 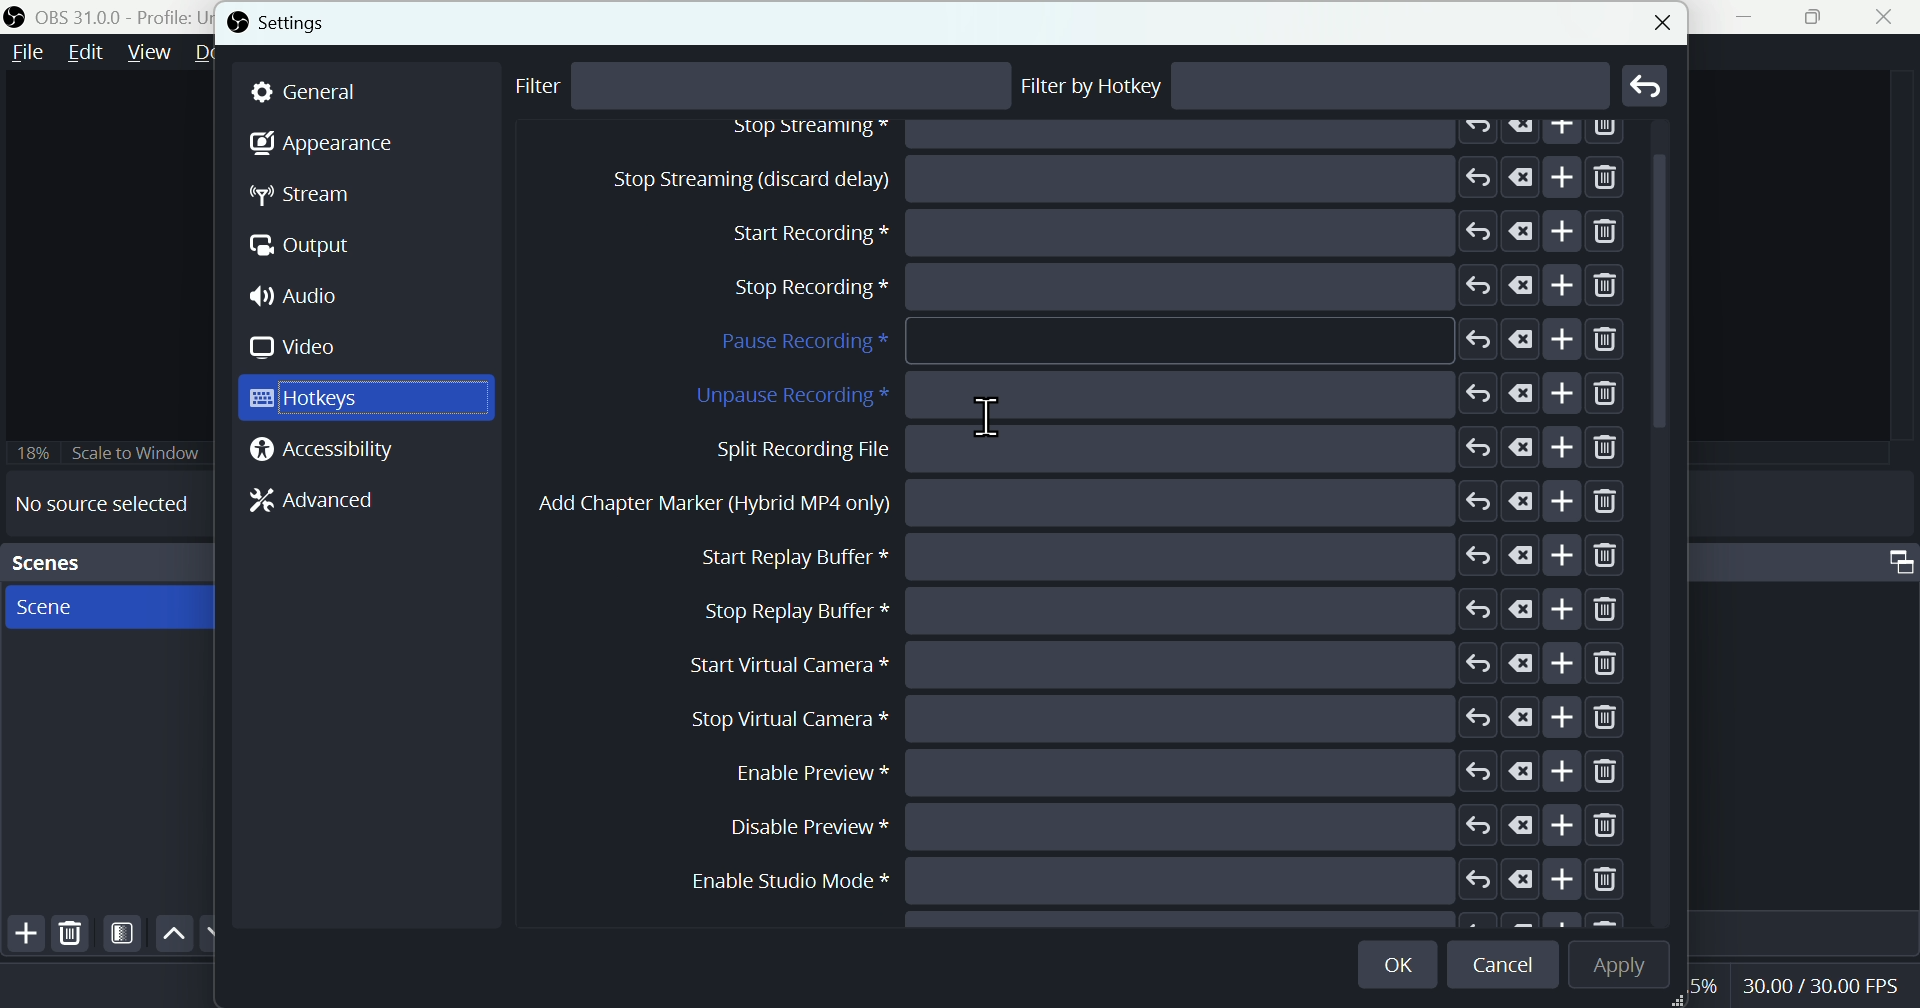 I want to click on Output, so click(x=311, y=248).